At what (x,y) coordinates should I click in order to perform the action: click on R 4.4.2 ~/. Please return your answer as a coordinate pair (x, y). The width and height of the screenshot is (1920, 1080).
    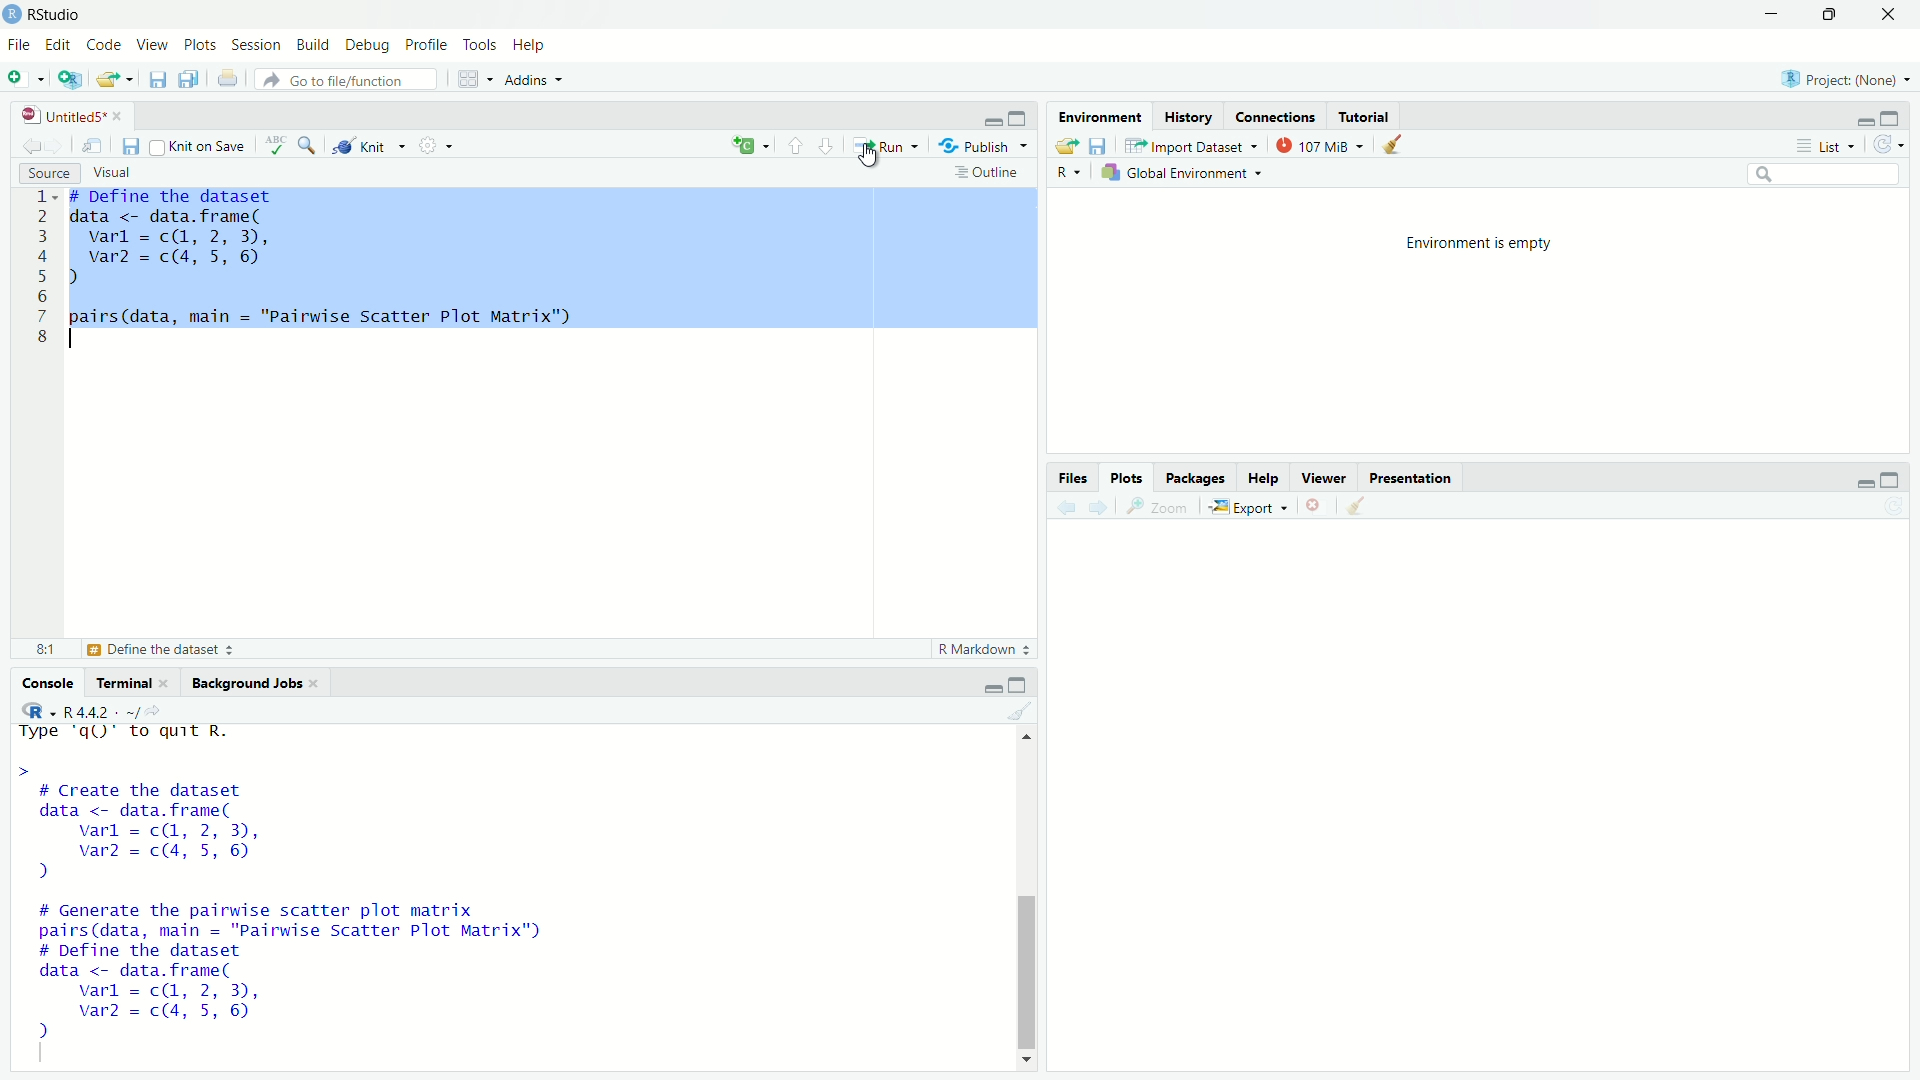
    Looking at the image, I should click on (100, 709).